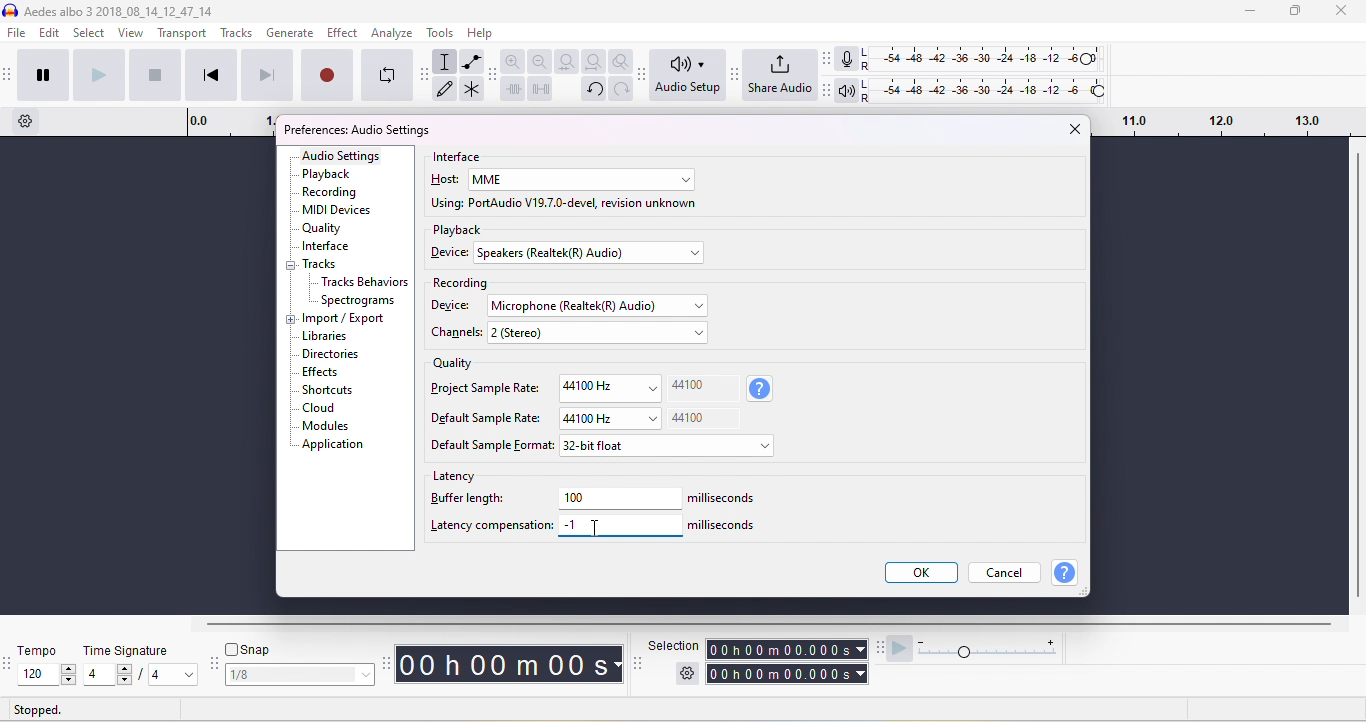 The width and height of the screenshot is (1366, 722). I want to click on latency compensation, so click(491, 525).